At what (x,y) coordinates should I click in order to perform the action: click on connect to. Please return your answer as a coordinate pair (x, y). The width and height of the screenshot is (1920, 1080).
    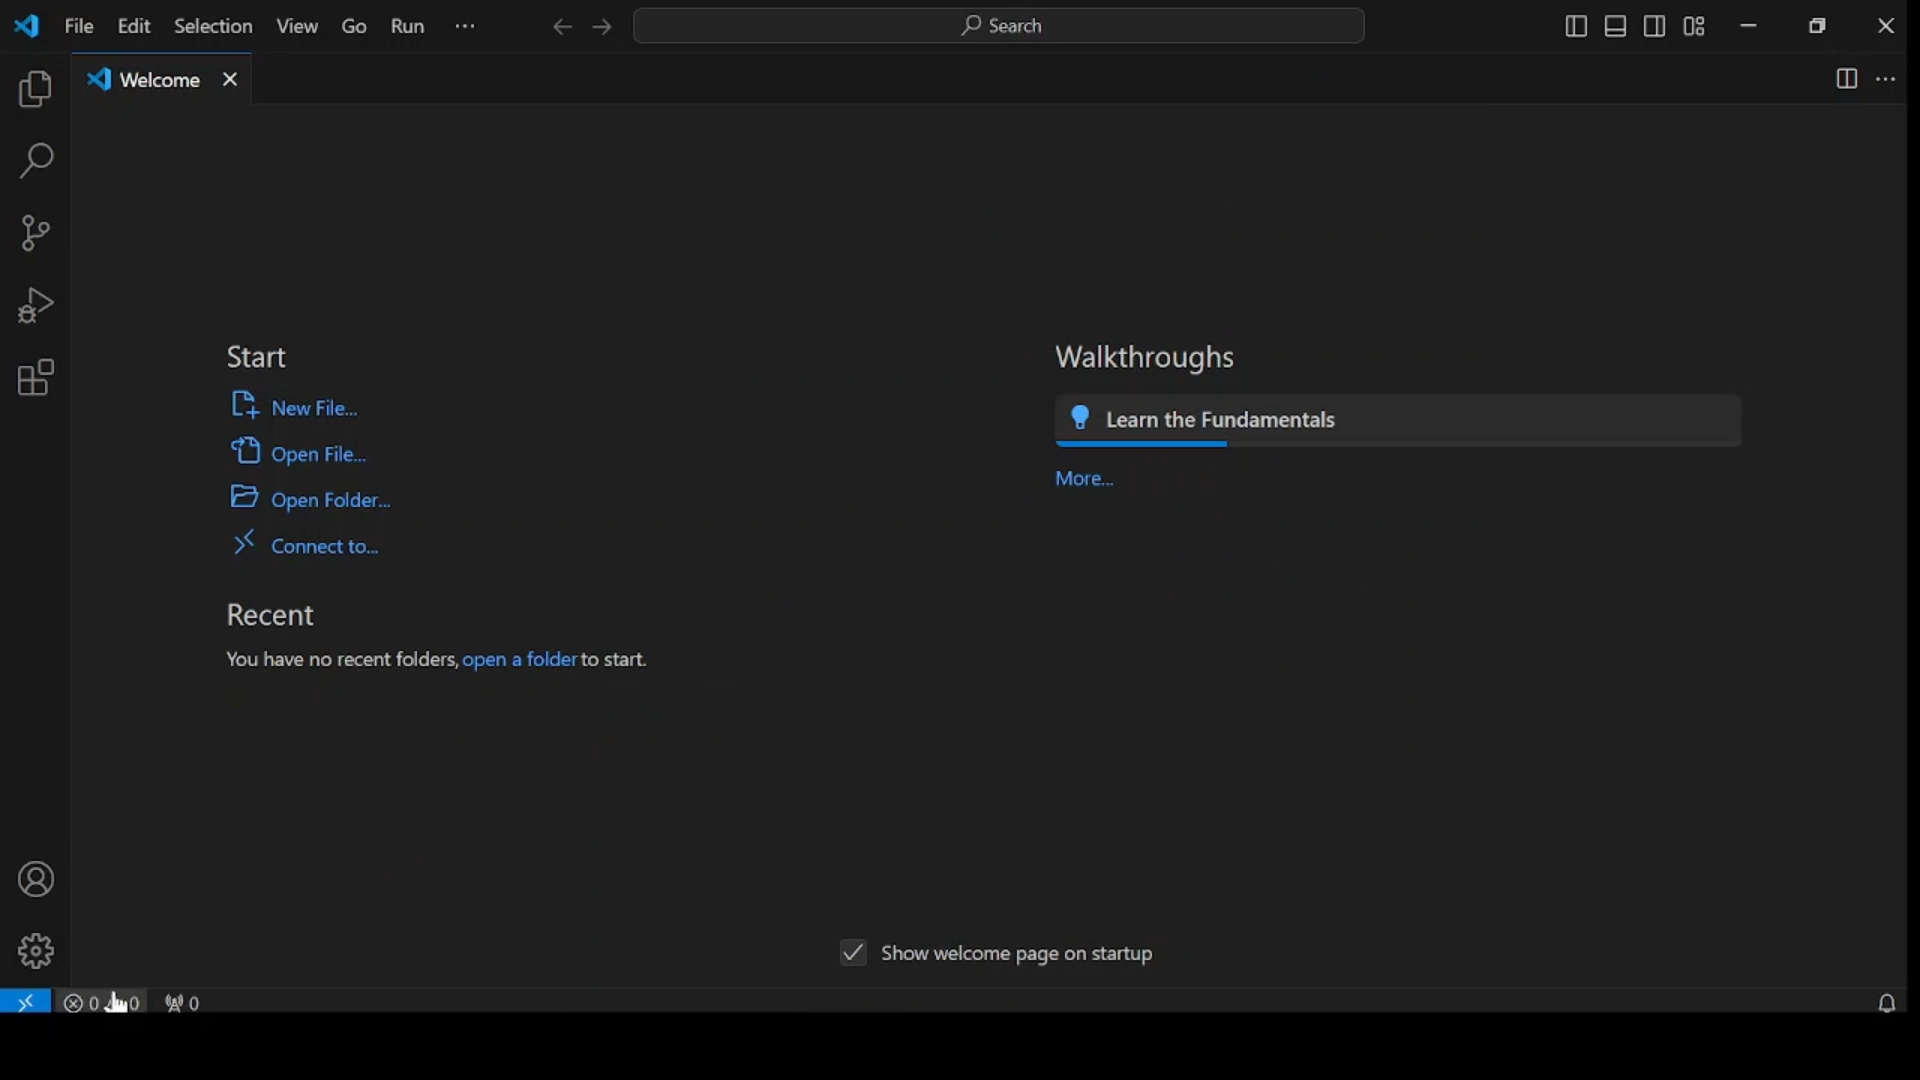
    Looking at the image, I should click on (303, 541).